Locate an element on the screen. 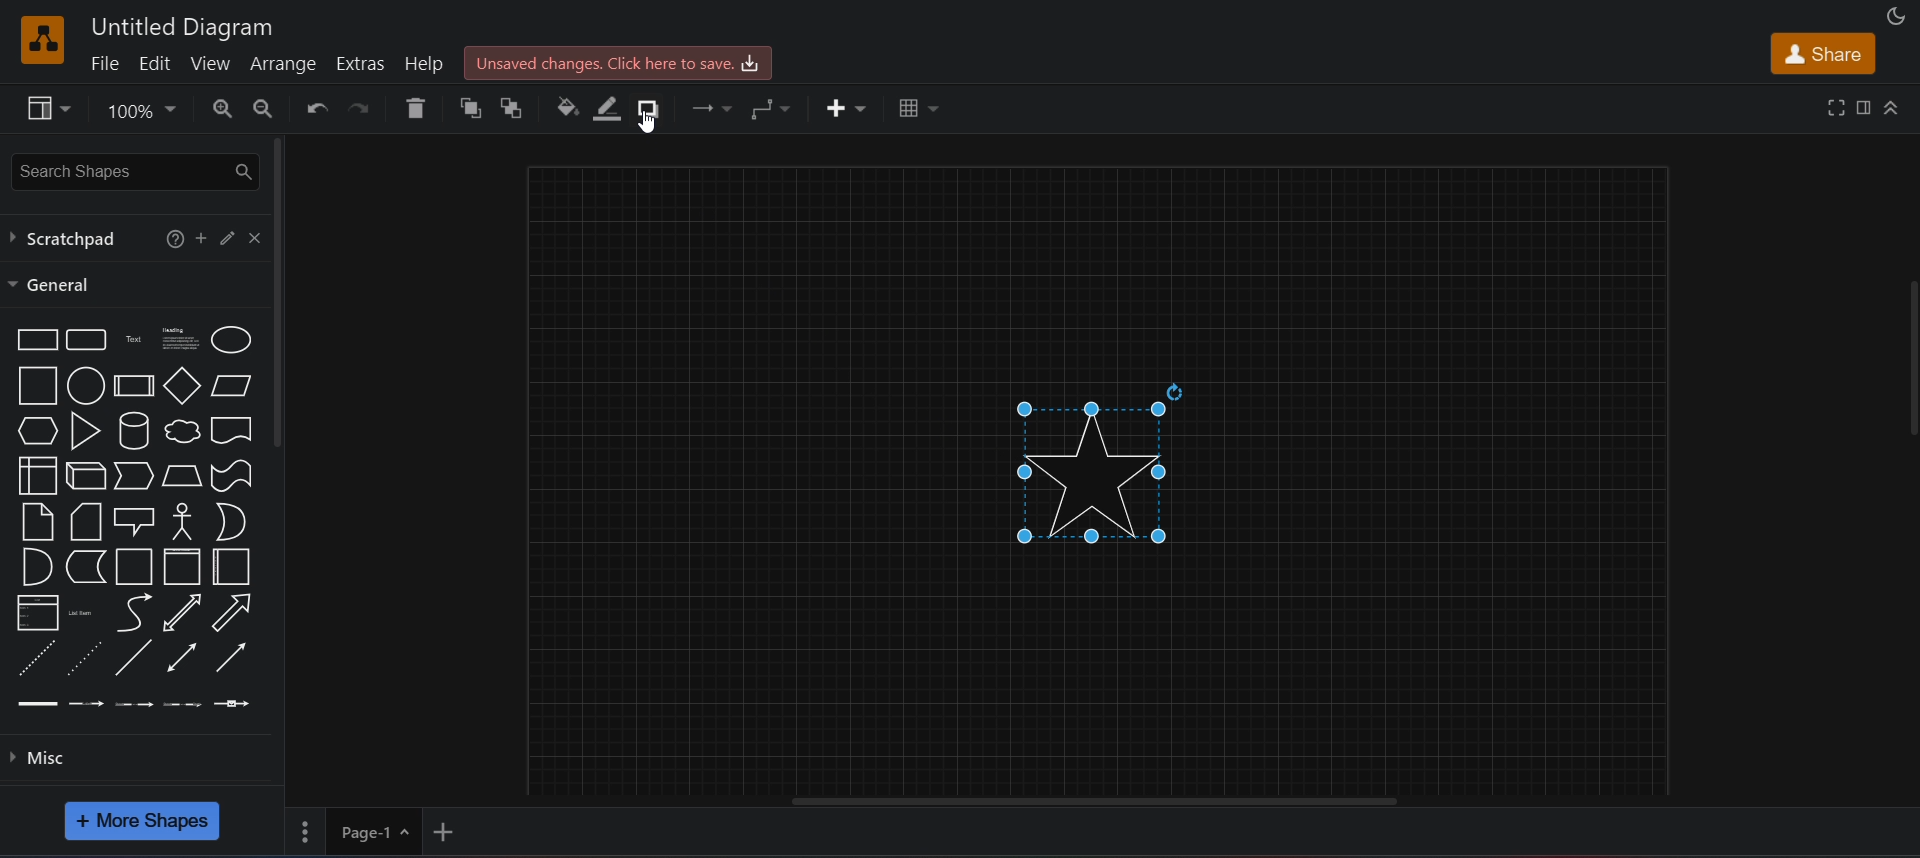 The height and width of the screenshot is (858, 1920). curve is located at coordinates (134, 612).